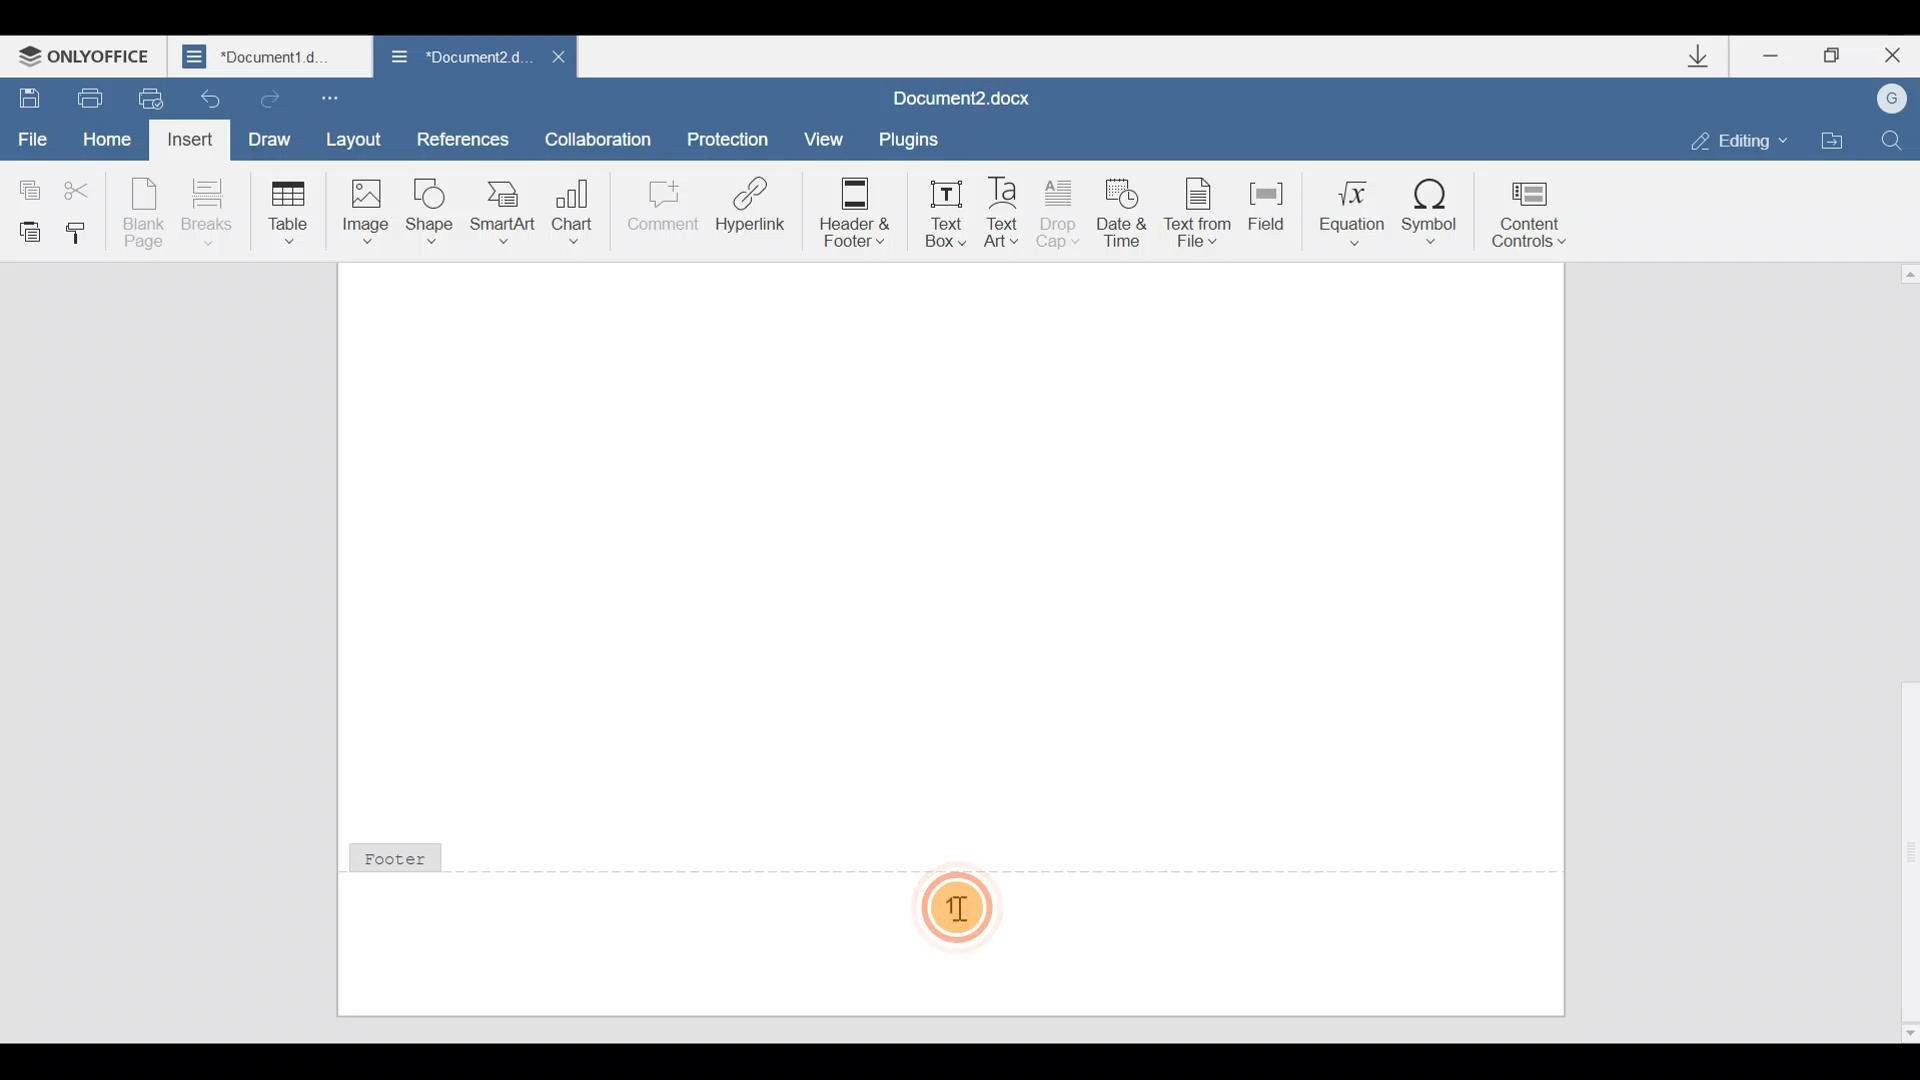 This screenshot has height=1080, width=1920. Describe the element at coordinates (1438, 204) in the screenshot. I see `Symbol` at that location.